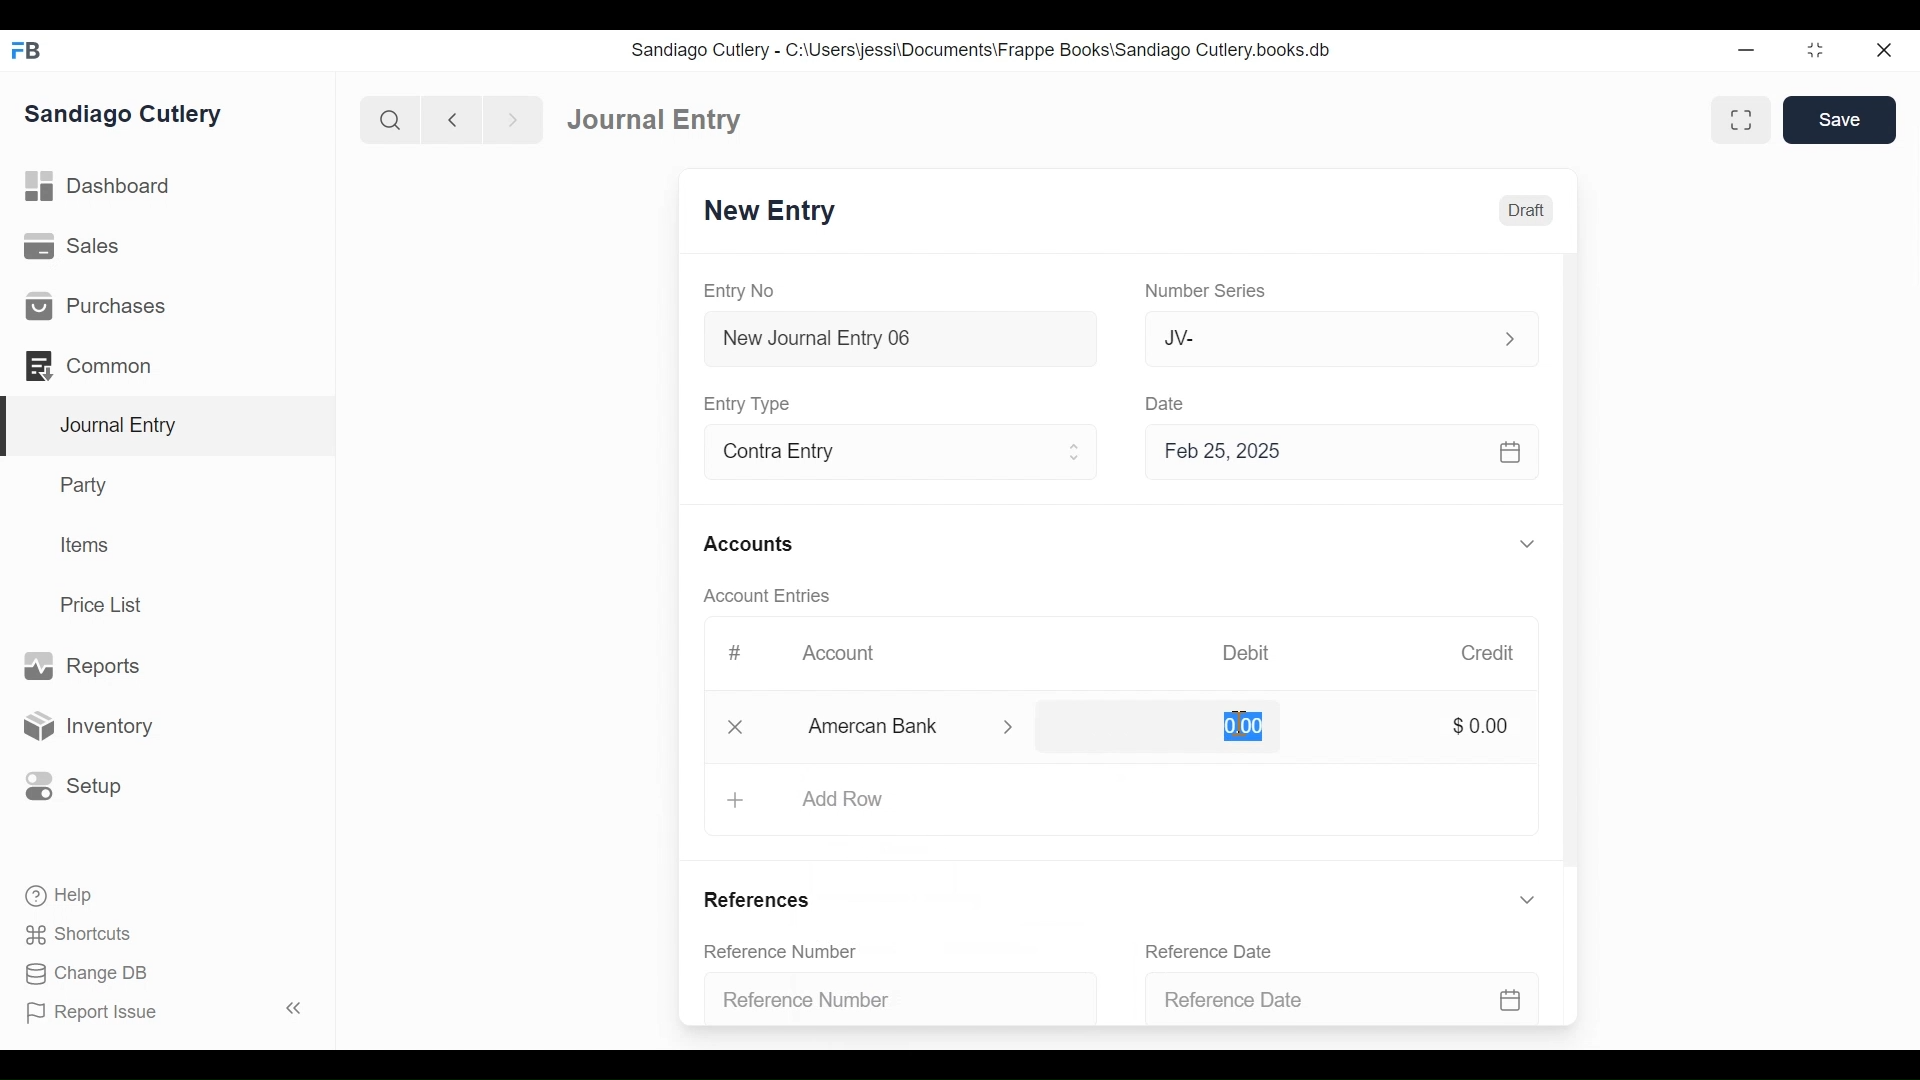  Describe the element at coordinates (168, 1011) in the screenshot. I see `Report Issue` at that location.